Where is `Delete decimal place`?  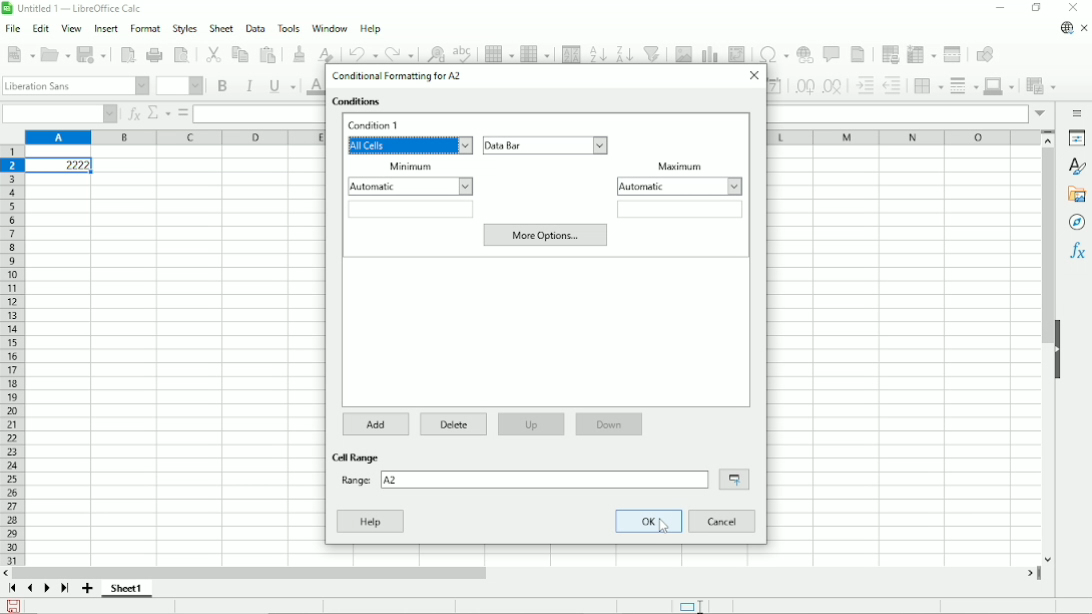 Delete decimal place is located at coordinates (834, 87).